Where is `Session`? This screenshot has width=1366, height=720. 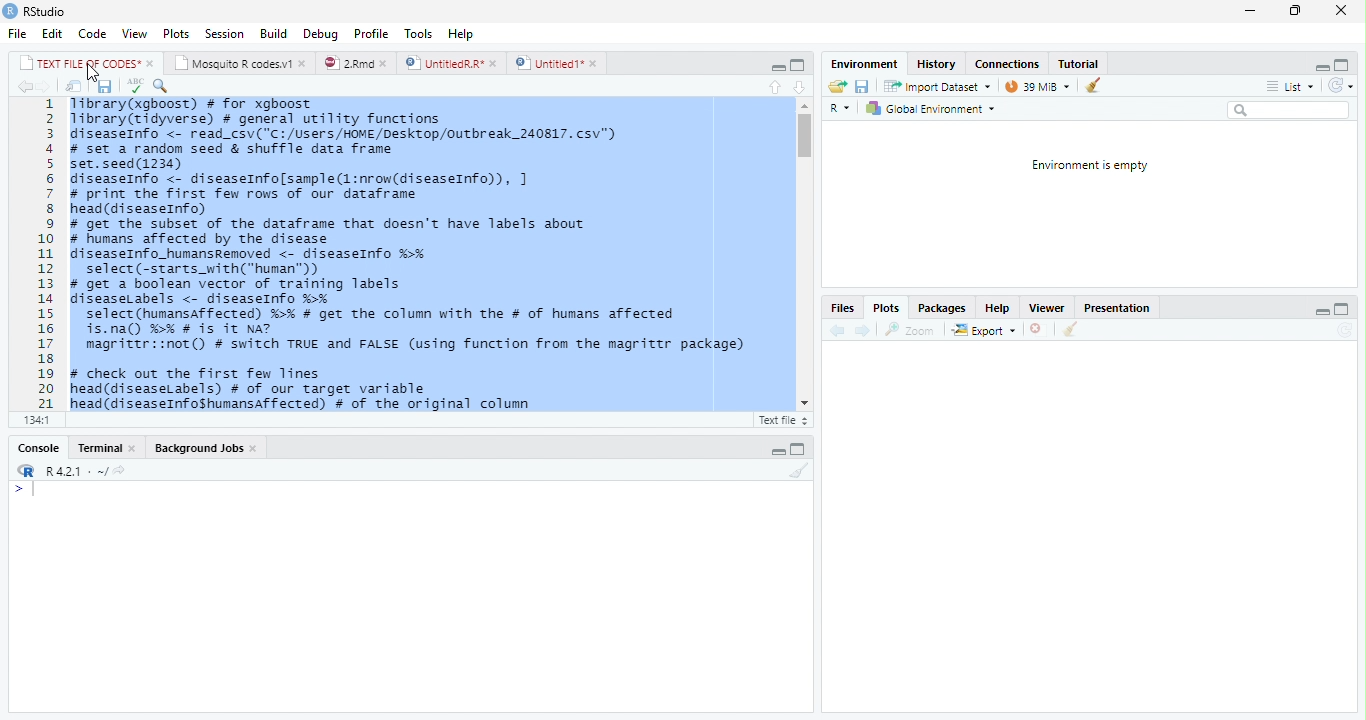 Session is located at coordinates (225, 33).